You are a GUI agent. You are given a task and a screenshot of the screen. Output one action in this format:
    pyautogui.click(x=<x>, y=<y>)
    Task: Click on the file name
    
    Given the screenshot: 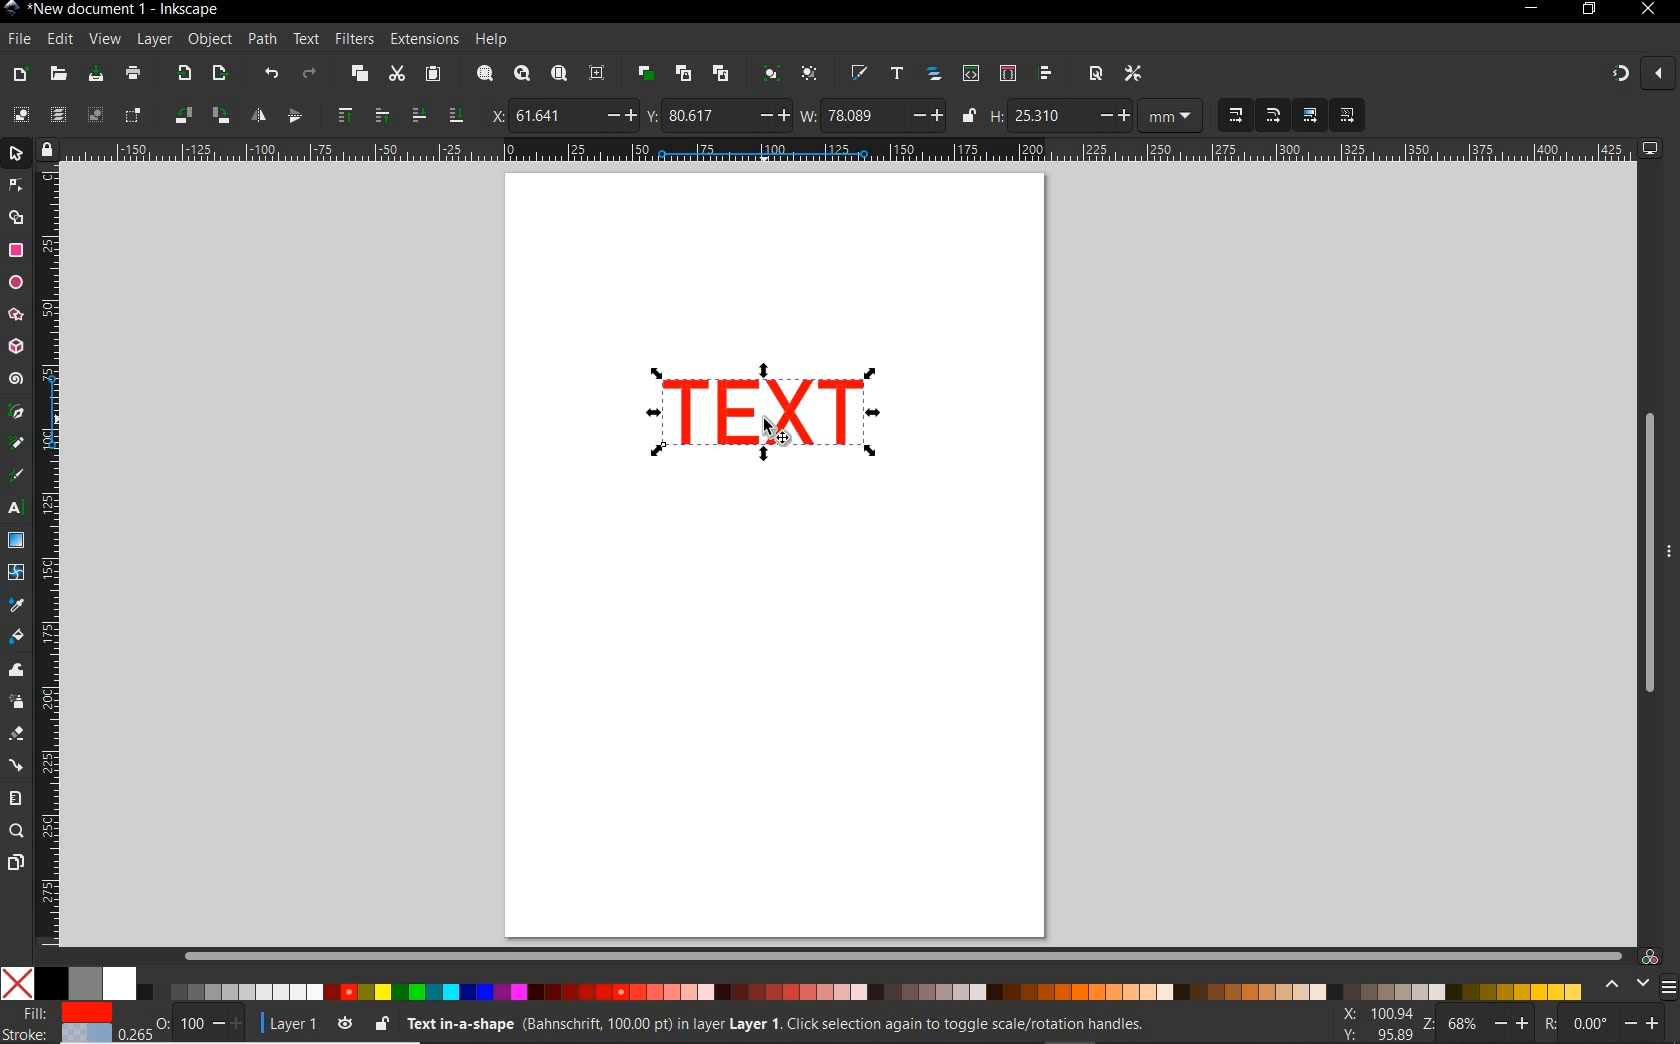 What is the action you would take?
    pyautogui.click(x=112, y=9)
    